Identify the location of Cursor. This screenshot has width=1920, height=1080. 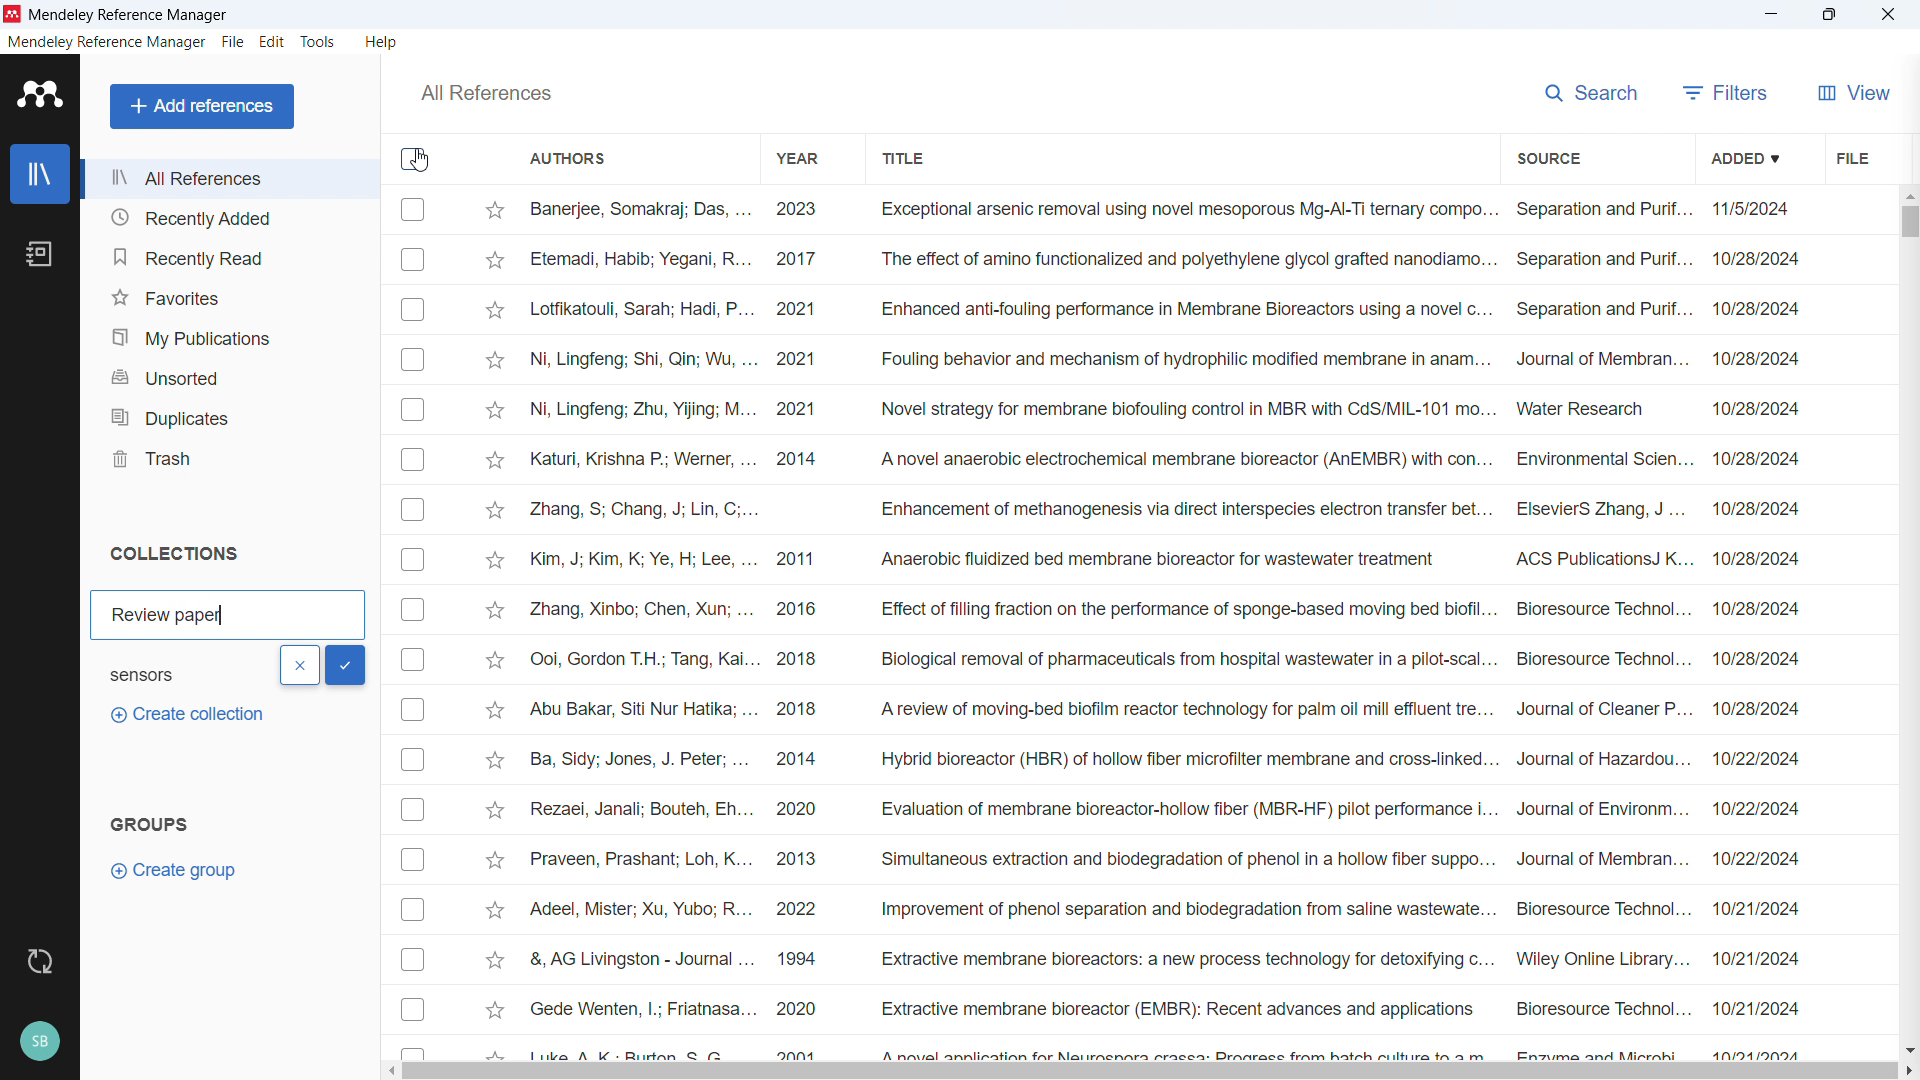
(420, 161).